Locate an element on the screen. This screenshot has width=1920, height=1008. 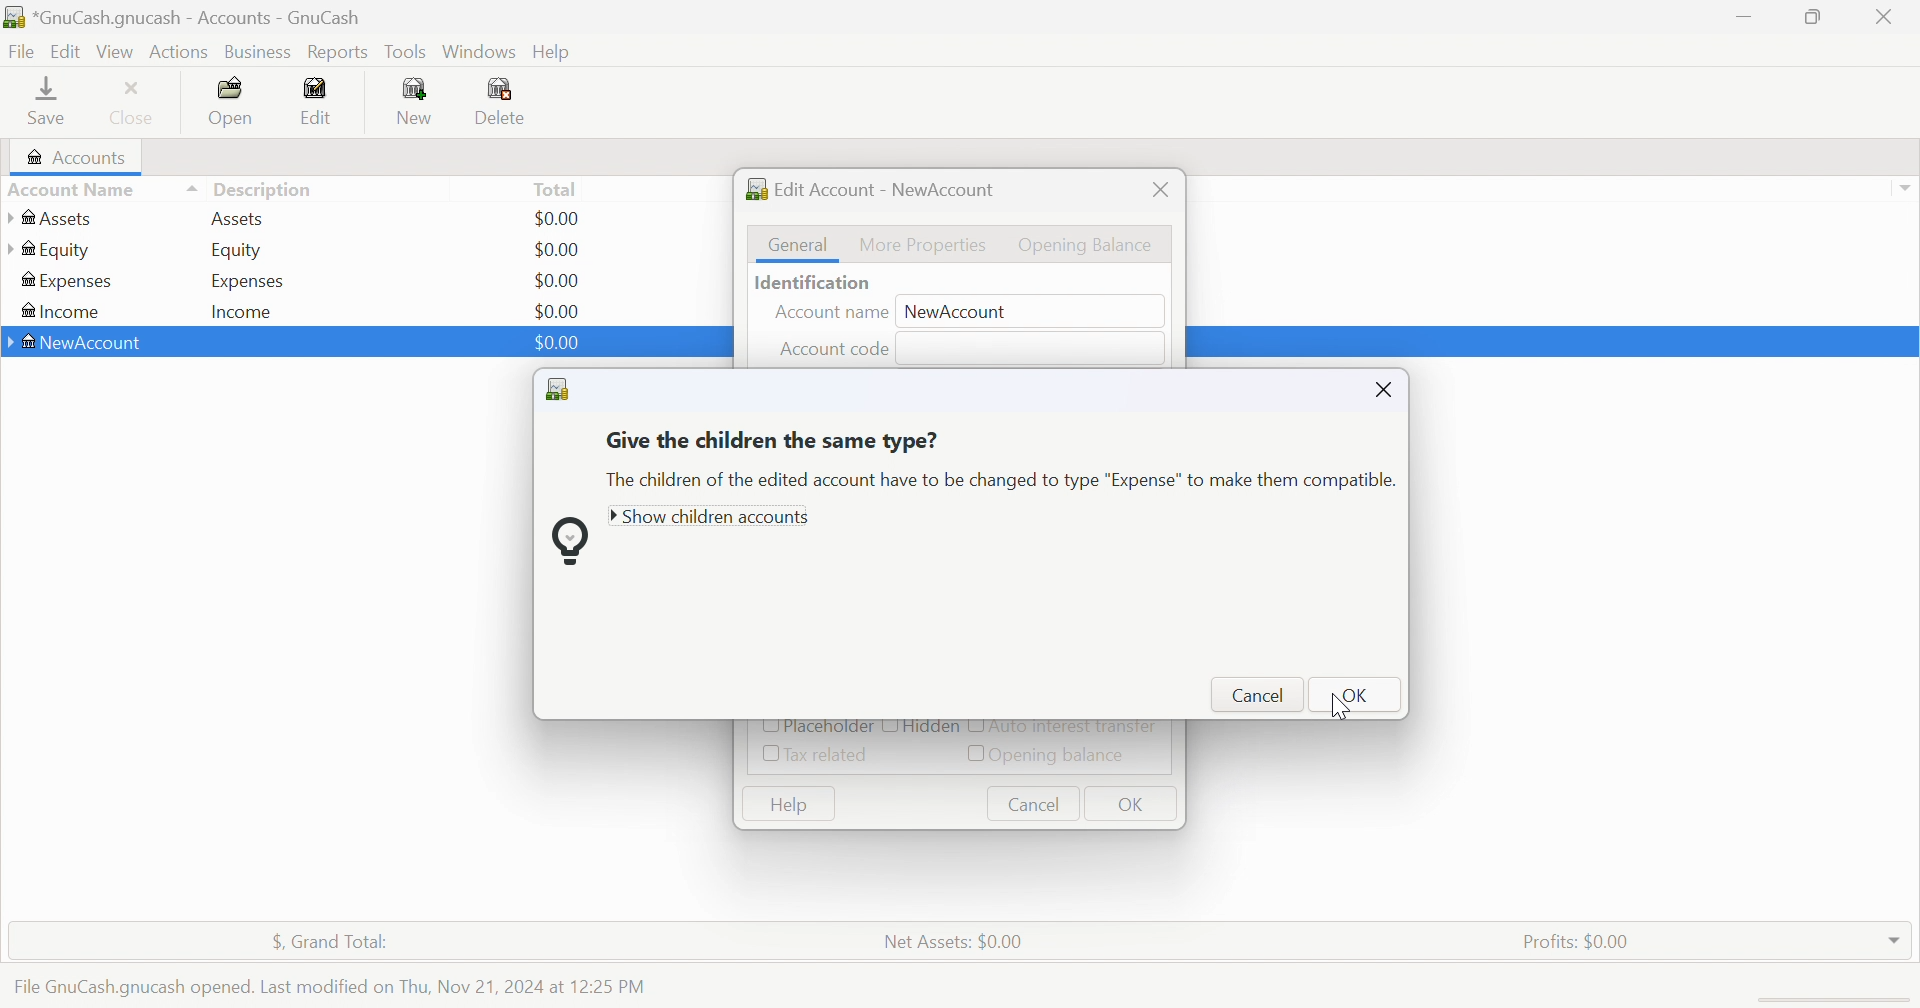
Open is located at coordinates (233, 102).